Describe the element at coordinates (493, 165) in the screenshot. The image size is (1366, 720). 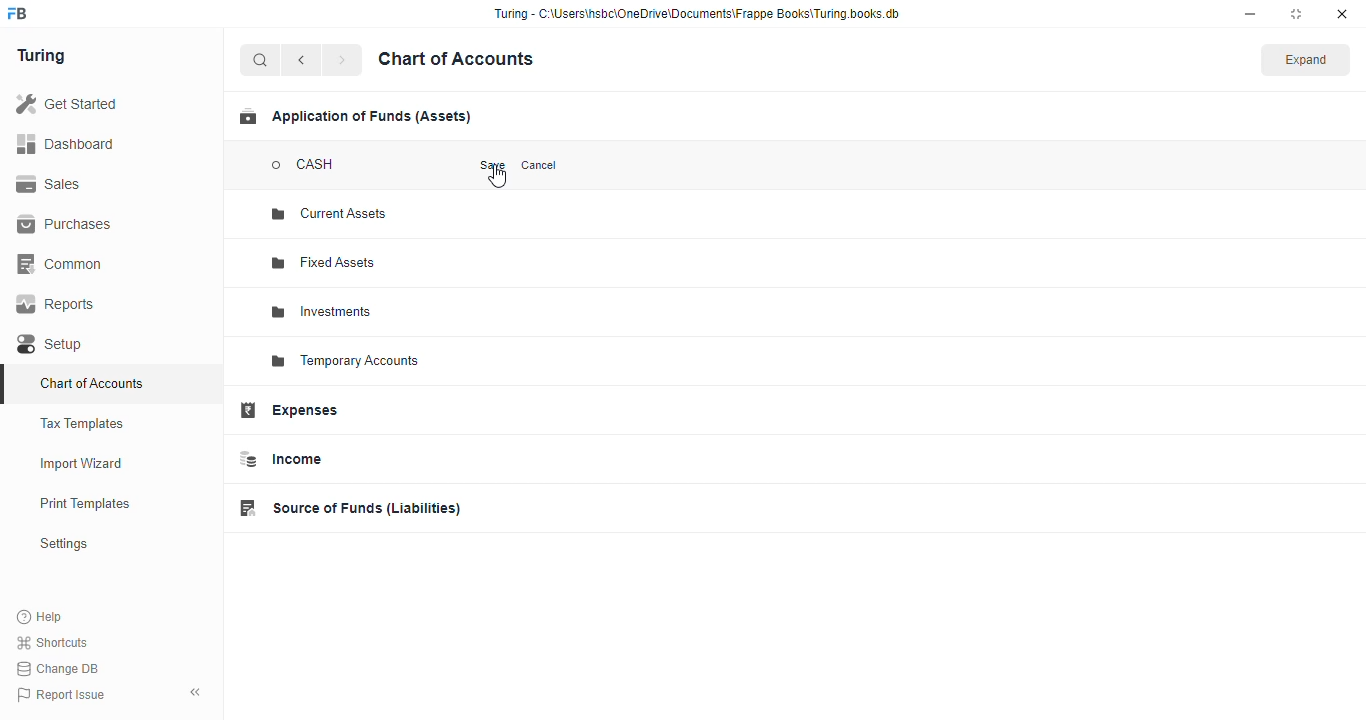
I see `save` at that location.